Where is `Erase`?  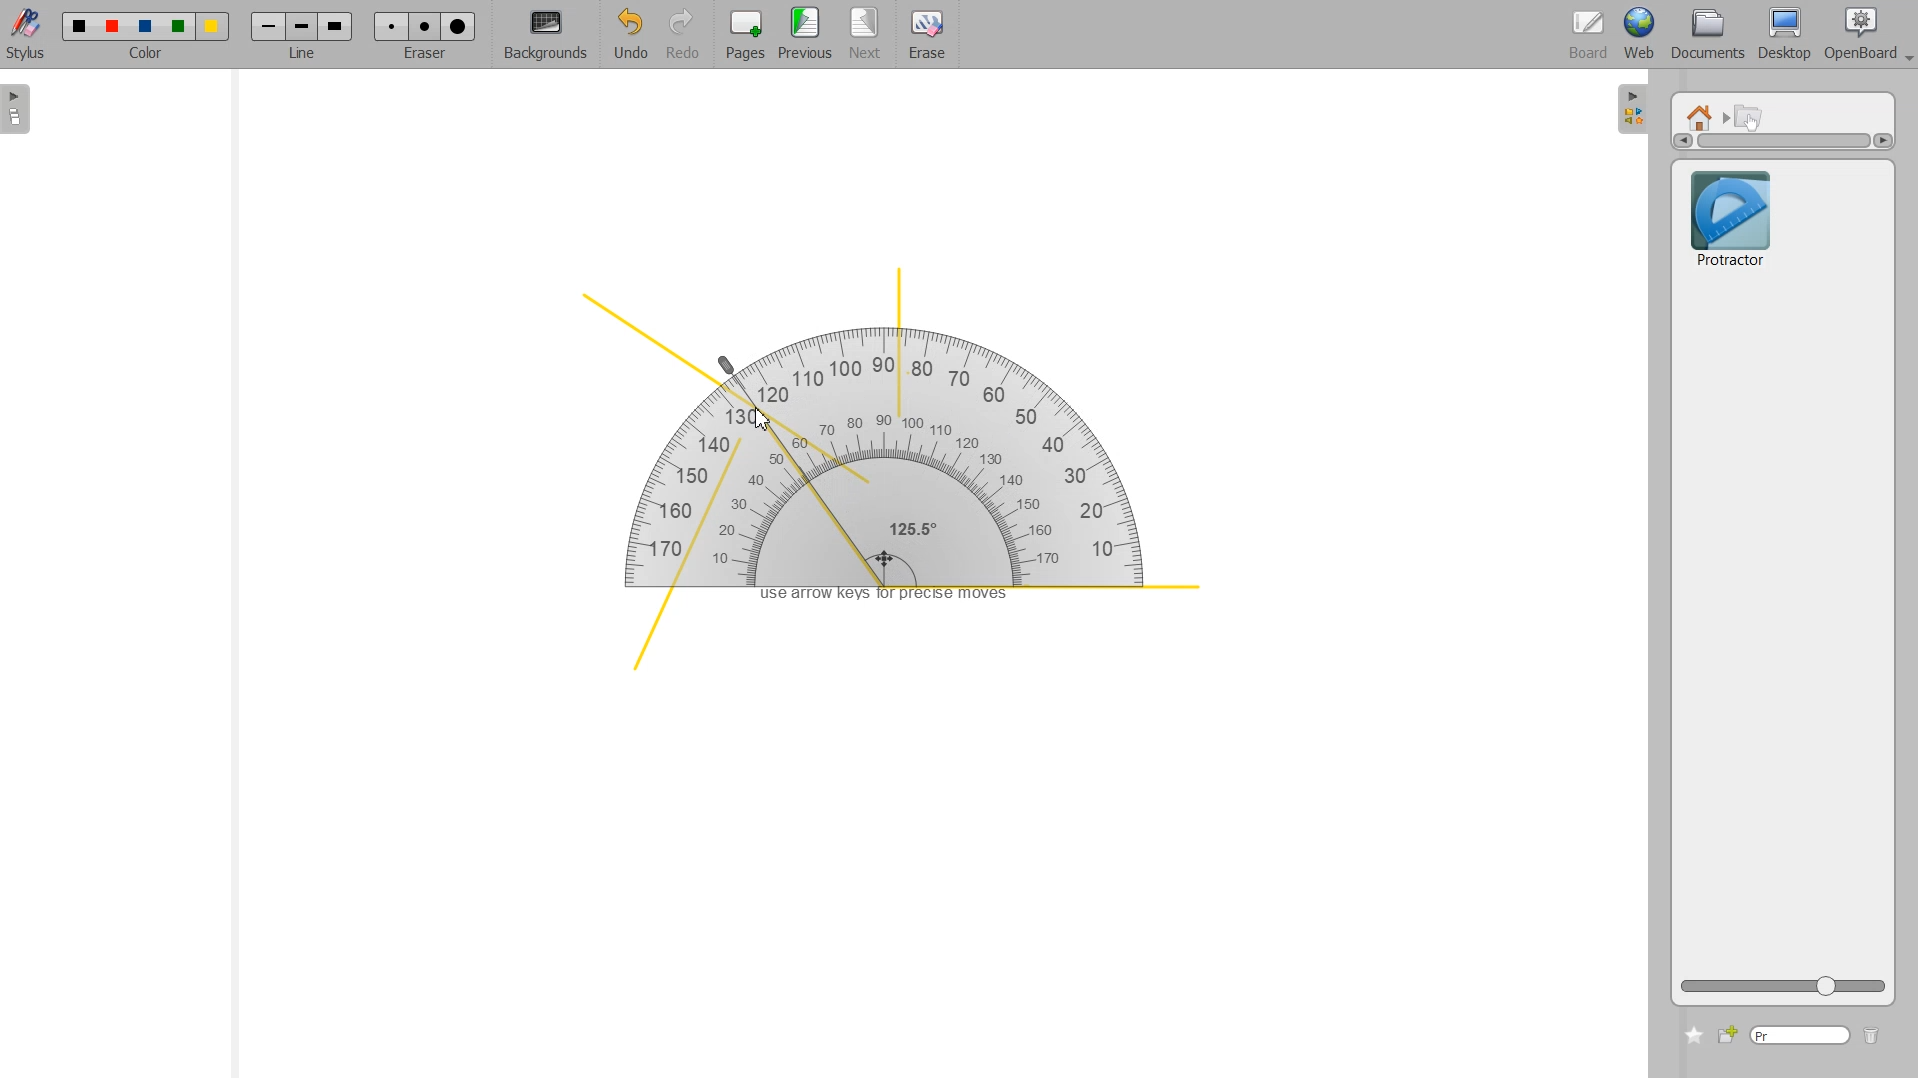 Erase is located at coordinates (424, 26).